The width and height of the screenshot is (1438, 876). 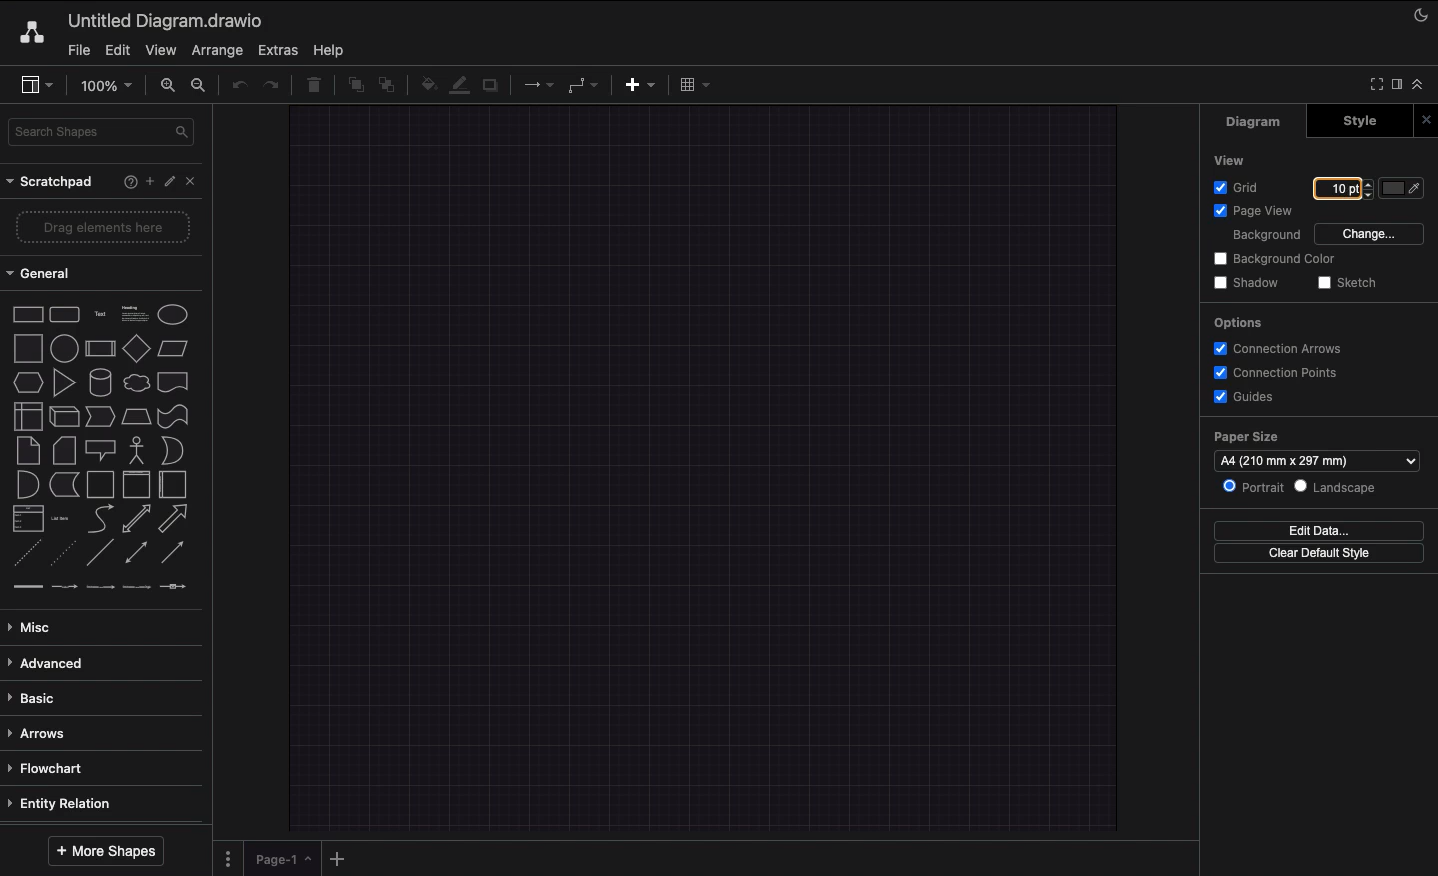 What do you see at coordinates (1280, 372) in the screenshot?
I see `Connection points` at bounding box center [1280, 372].